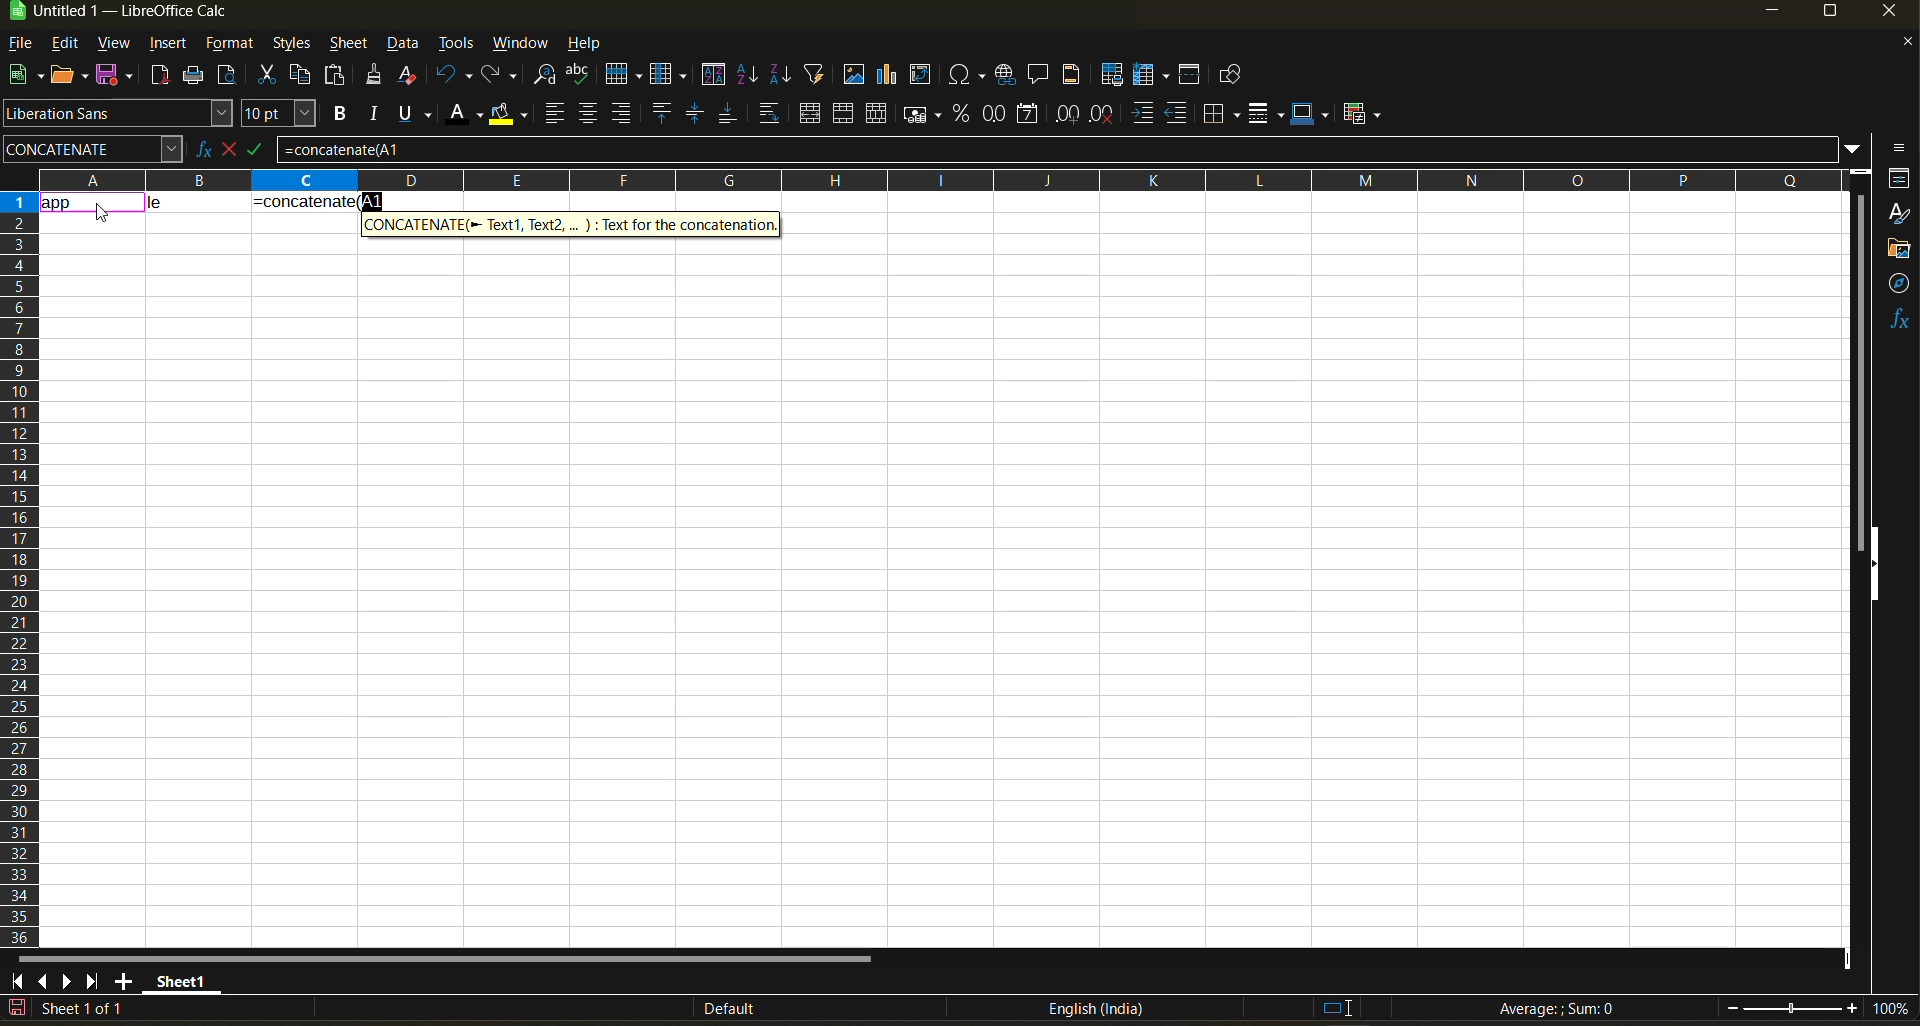  What do you see at coordinates (405, 44) in the screenshot?
I see `data` at bounding box center [405, 44].